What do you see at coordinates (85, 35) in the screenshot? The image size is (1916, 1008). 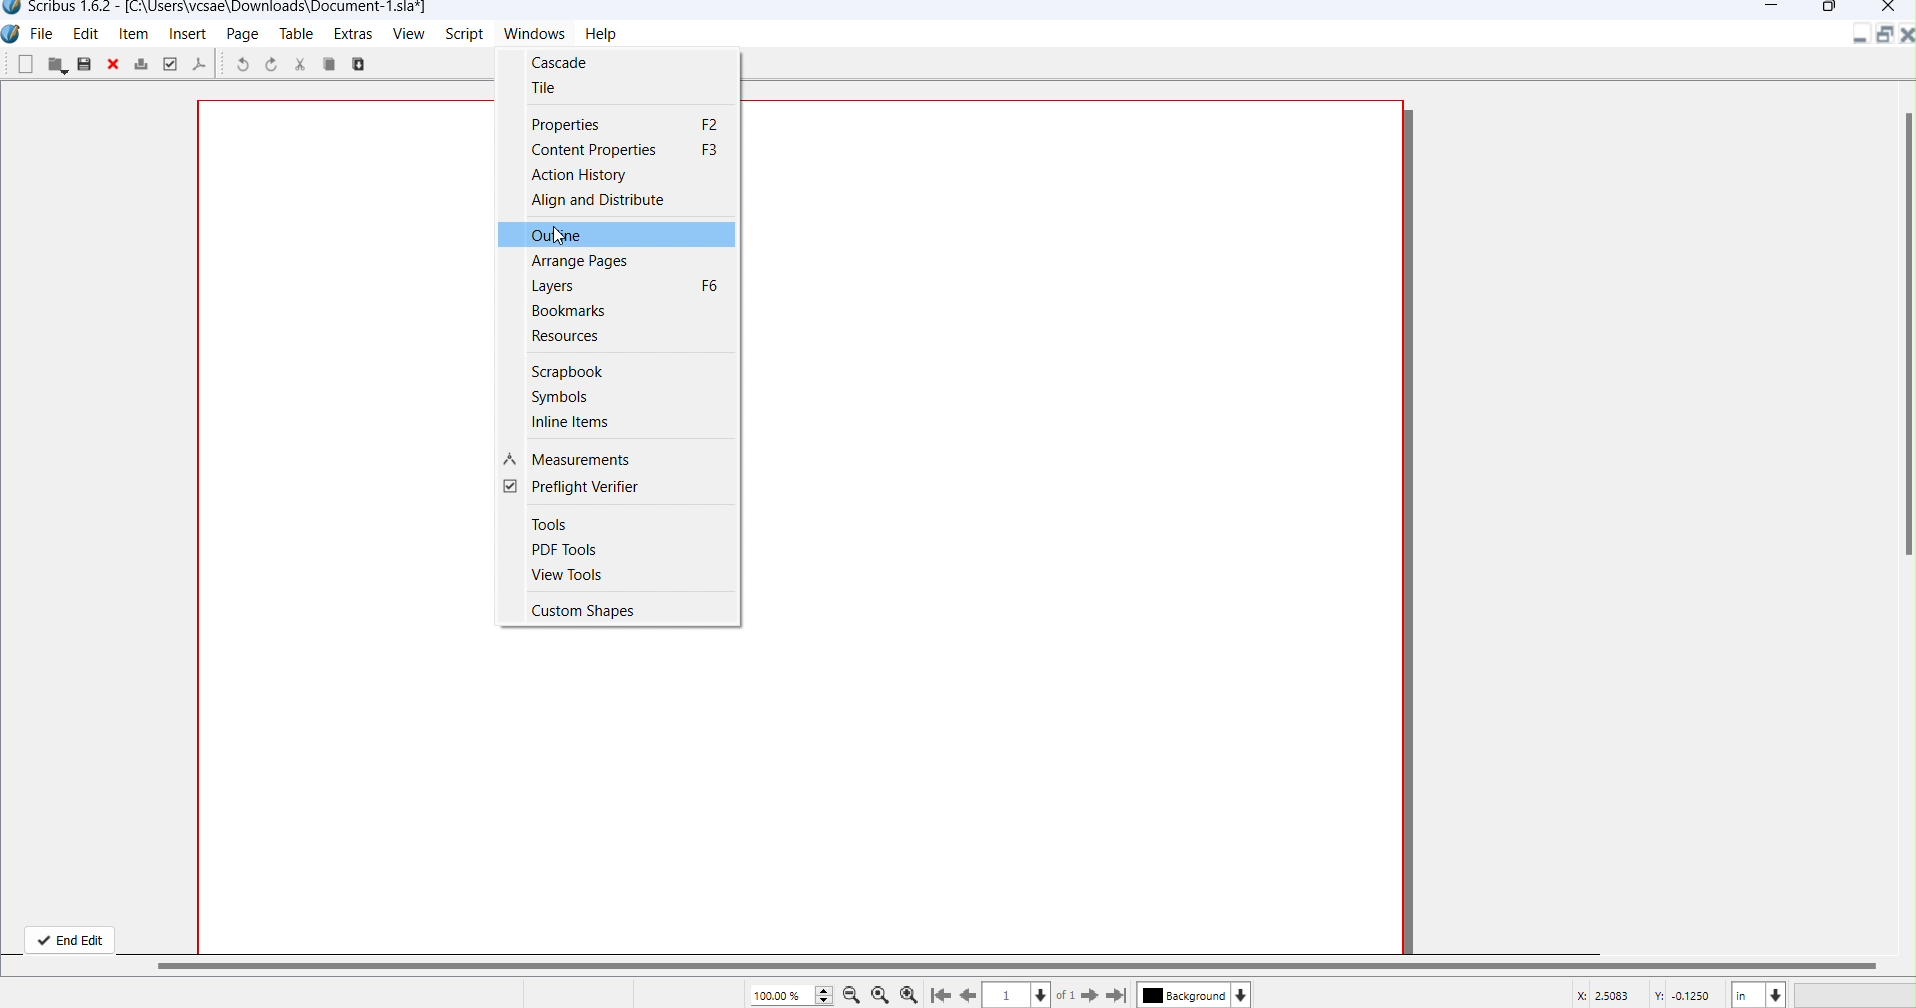 I see `Edit` at bounding box center [85, 35].